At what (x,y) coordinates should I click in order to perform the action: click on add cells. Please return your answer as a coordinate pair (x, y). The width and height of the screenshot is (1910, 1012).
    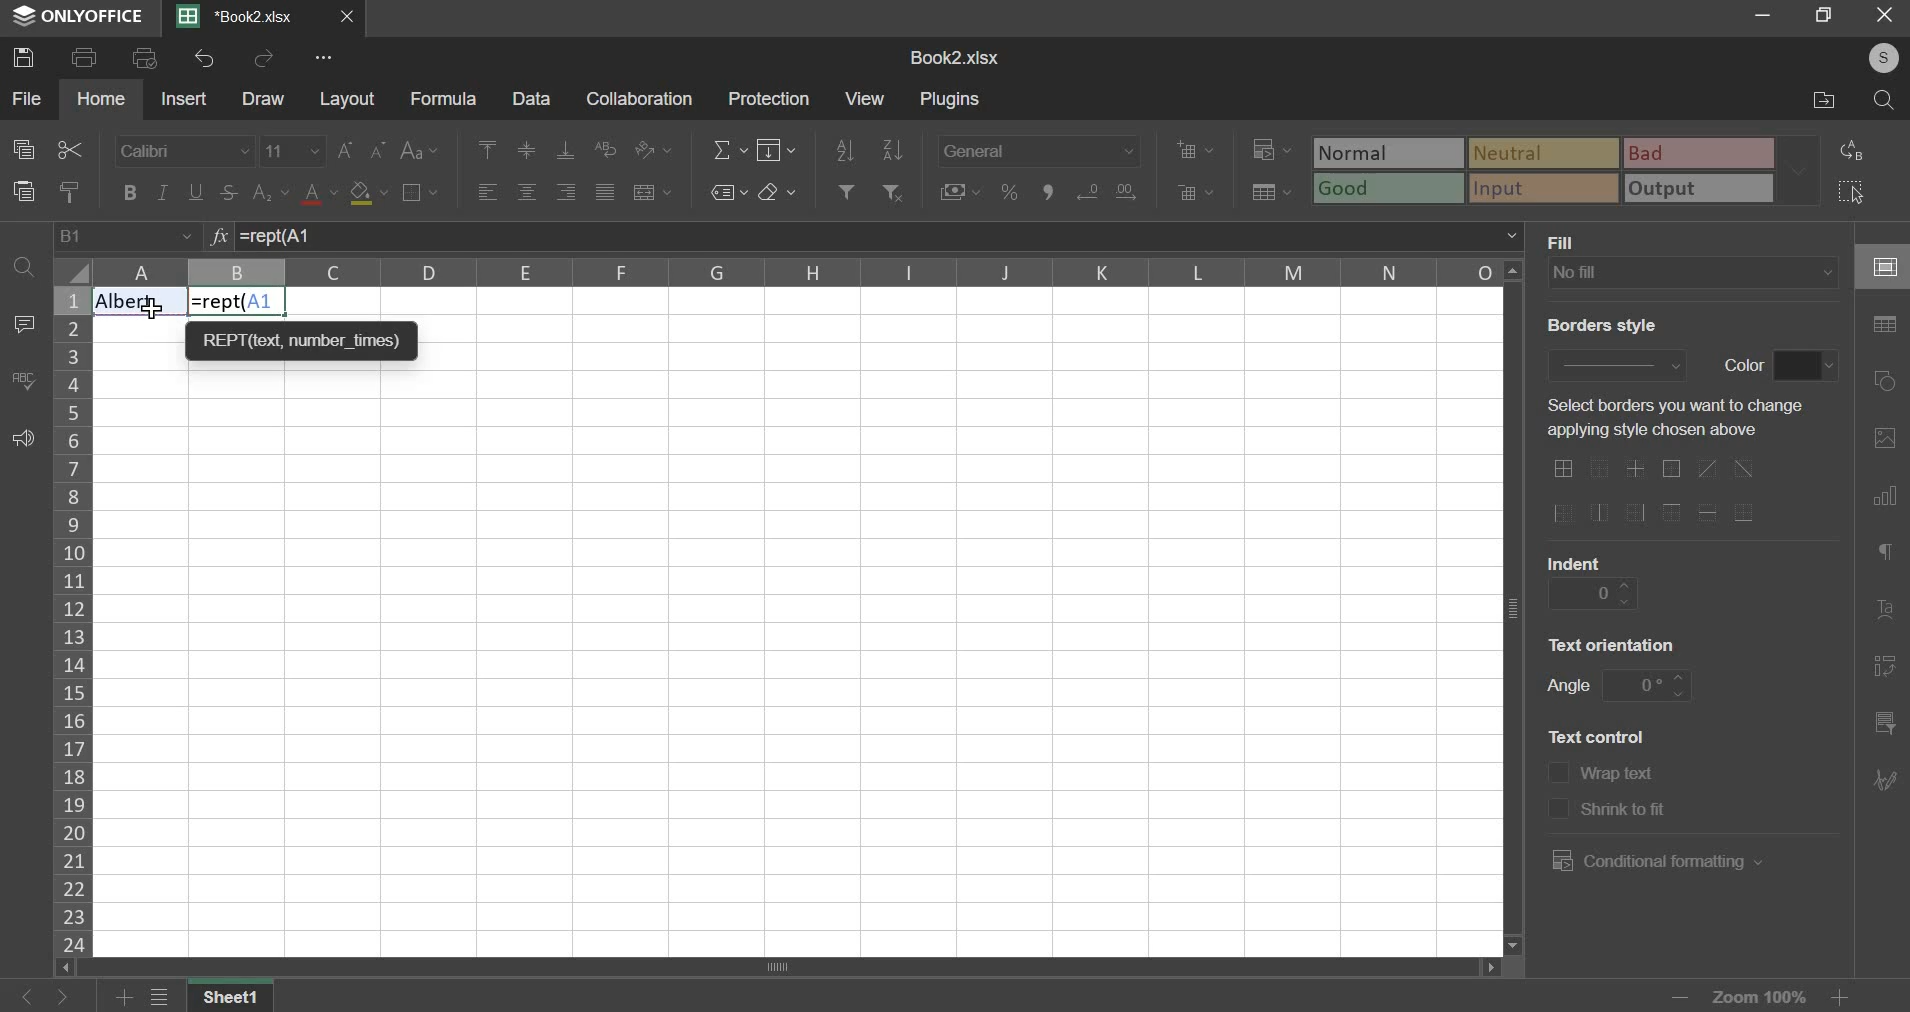
    Looking at the image, I should click on (1195, 148).